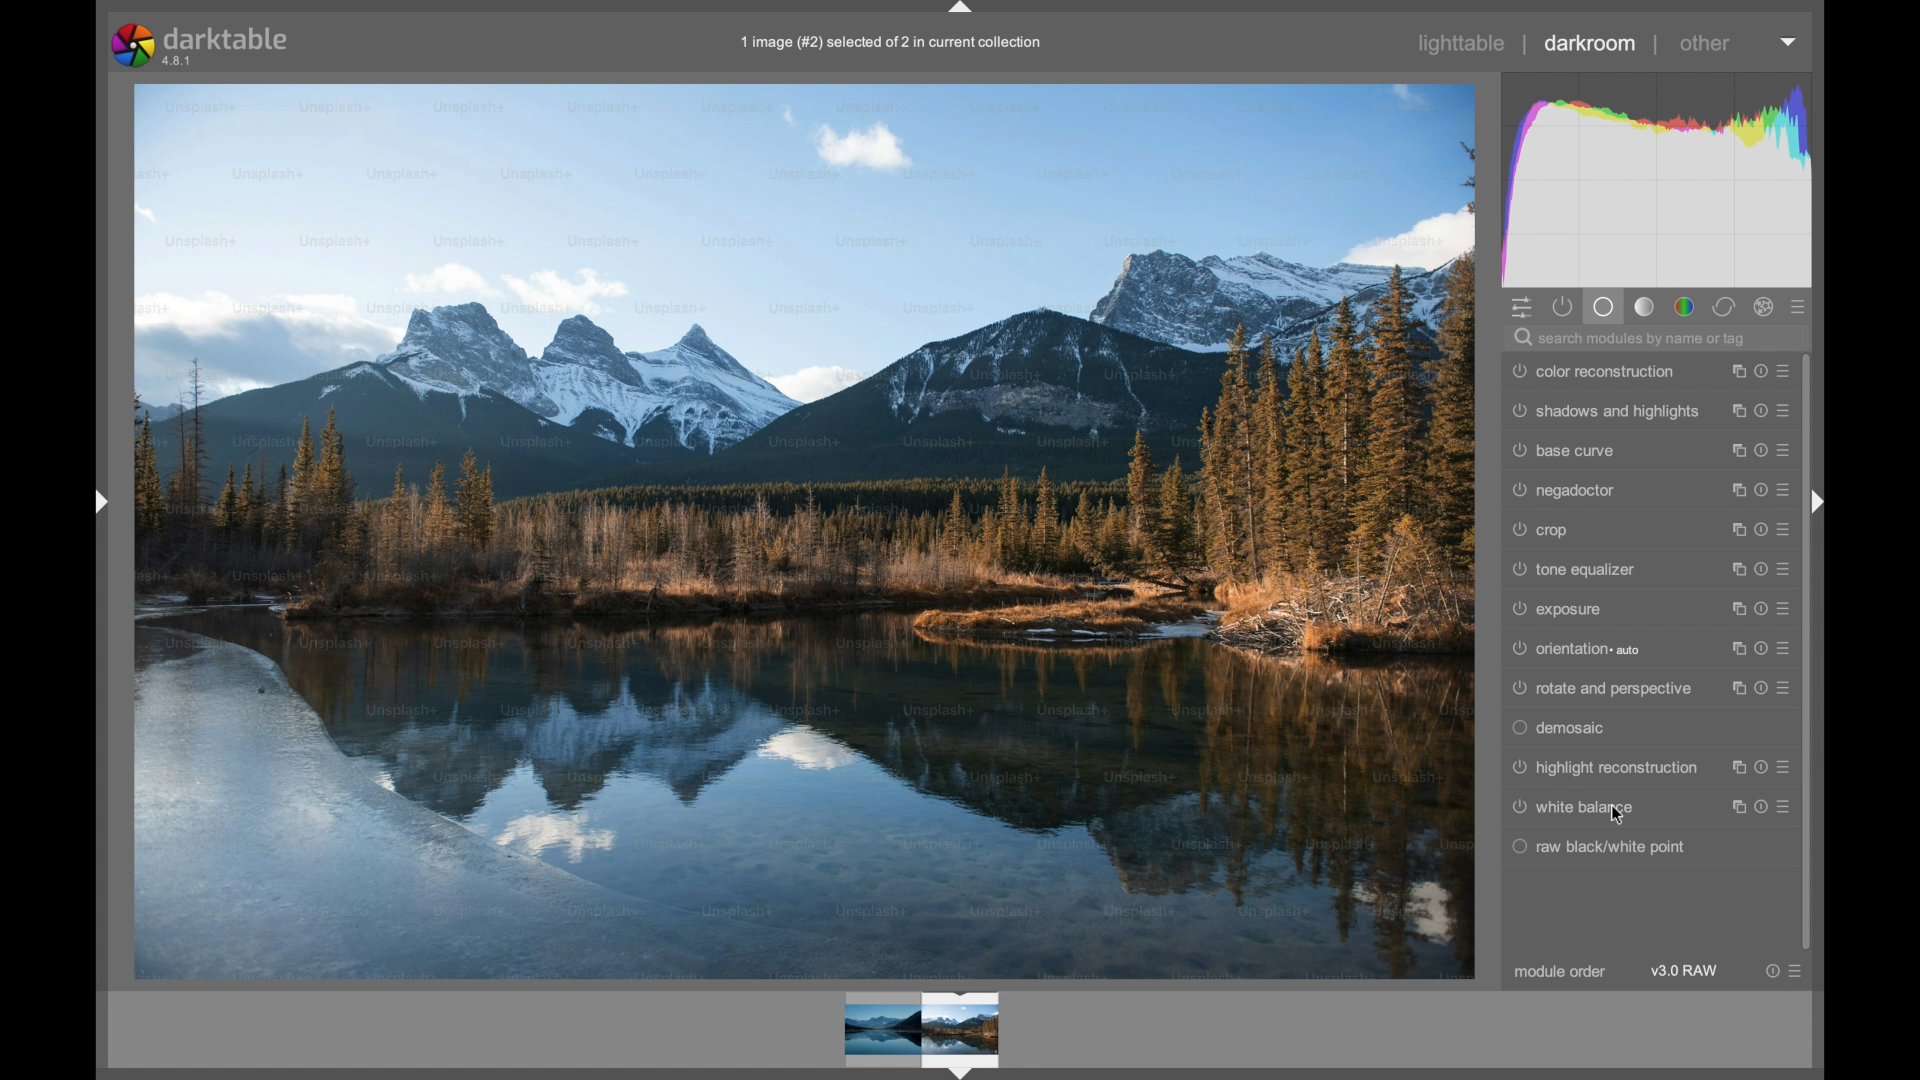 The width and height of the screenshot is (1920, 1080). I want to click on presets, so click(1784, 411).